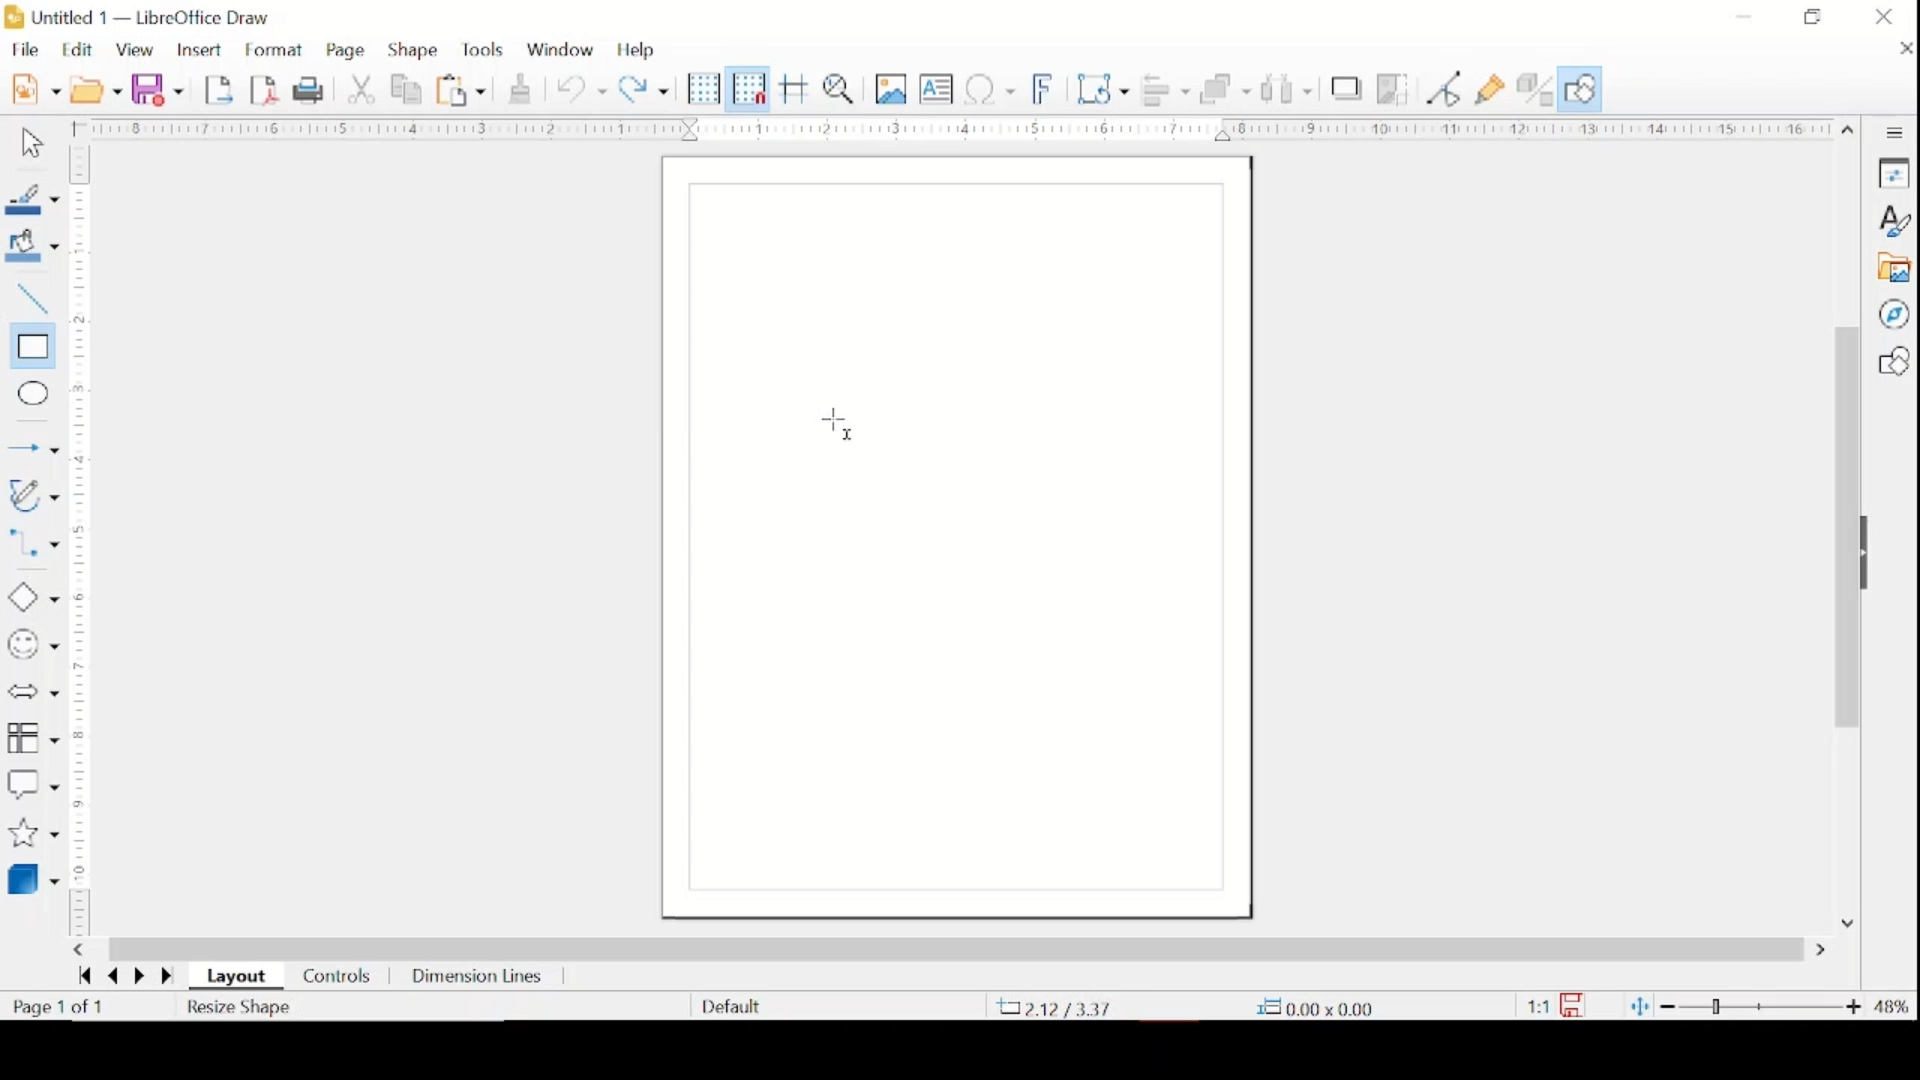 The image size is (1920, 1080). I want to click on tools, so click(482, 50).